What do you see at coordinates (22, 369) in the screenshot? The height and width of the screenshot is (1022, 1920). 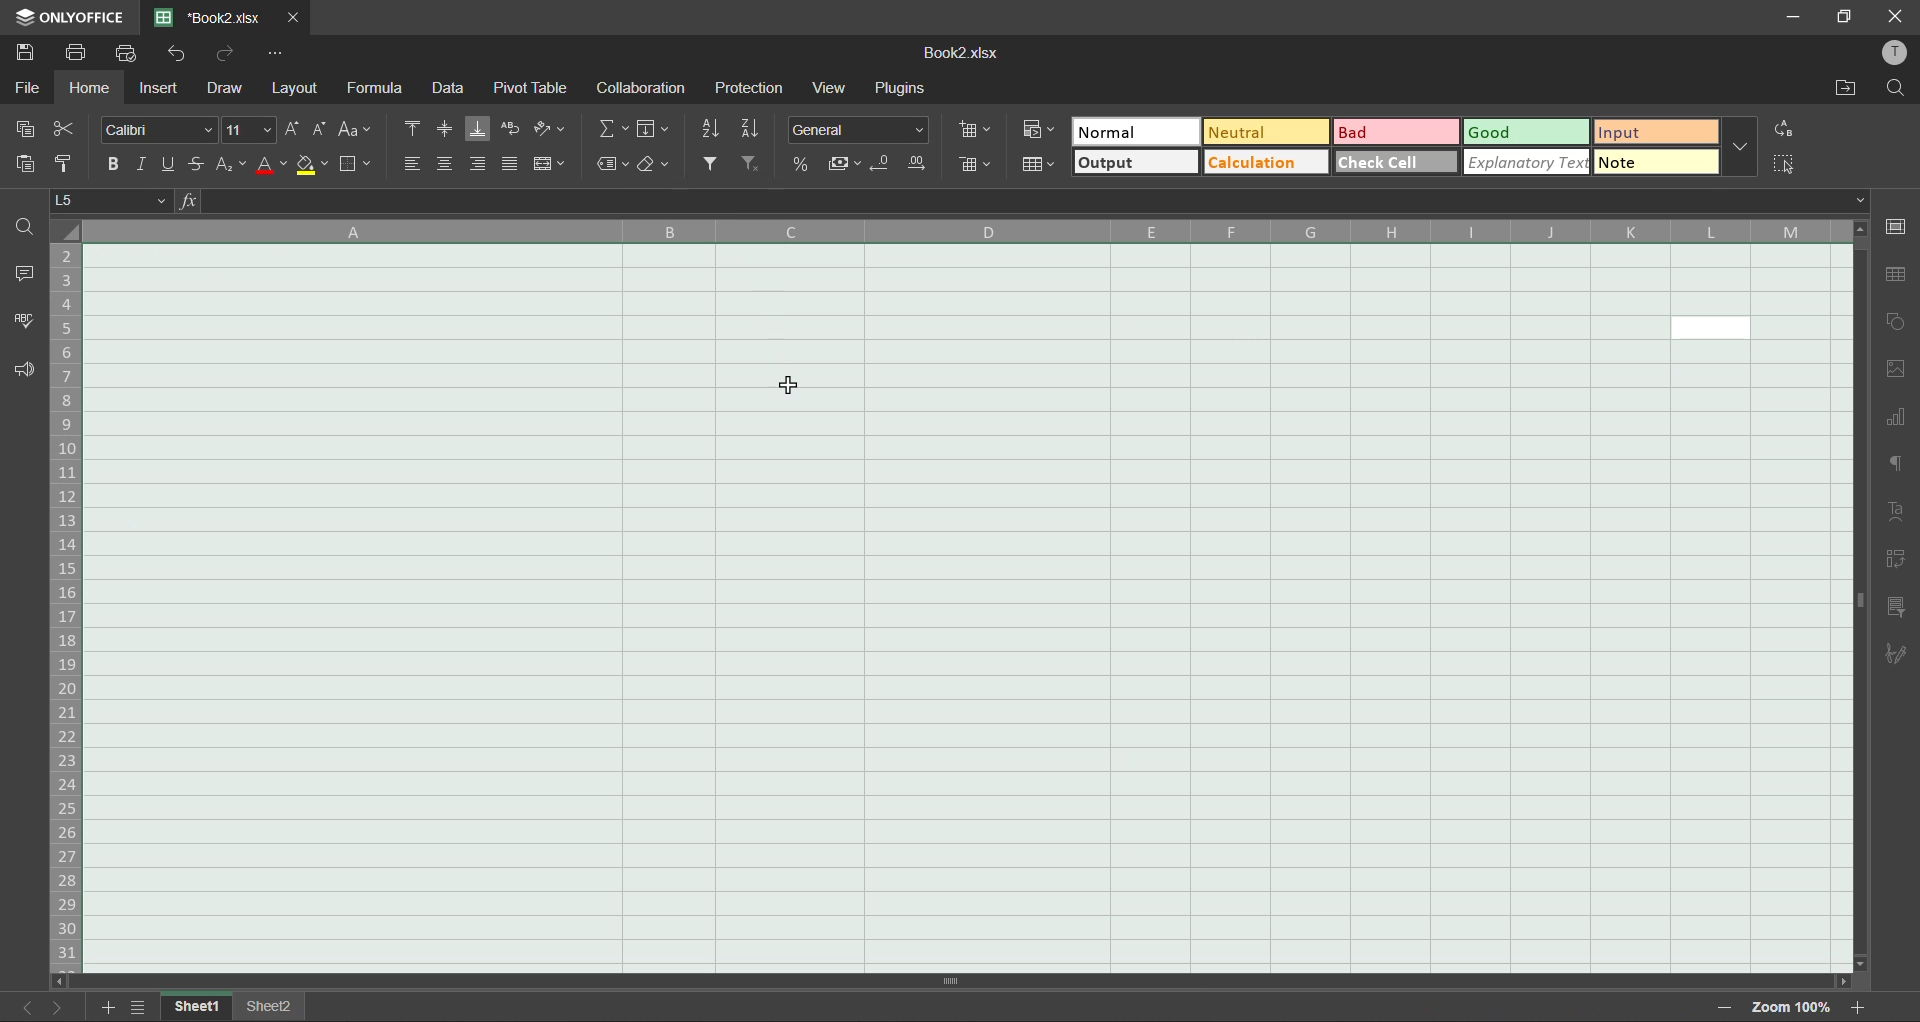 I see `feedback` at bounding box center [22, 369].